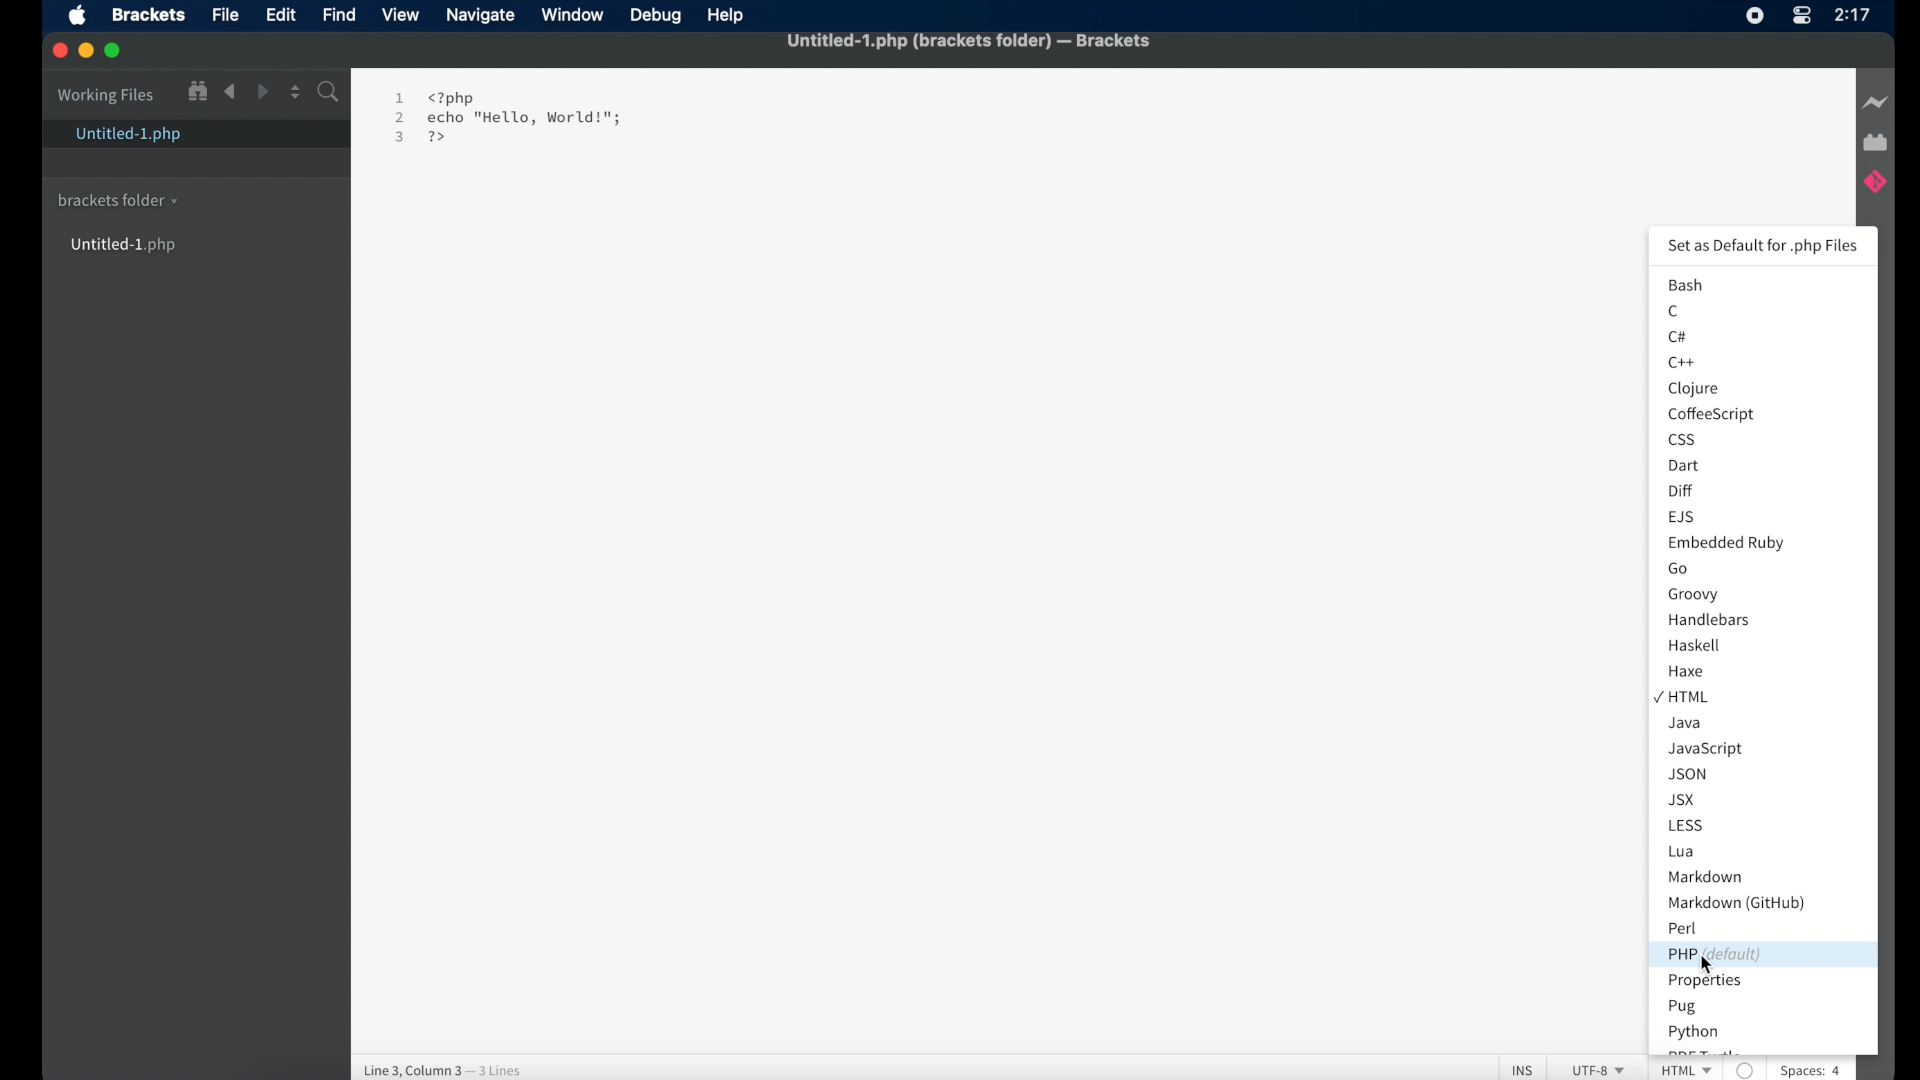 The height and width of the screenshot is (1080, 1920). What do you see at coordinates (281, 16) in the screenshot?
I see `edit` at bounding box center [281, 16].